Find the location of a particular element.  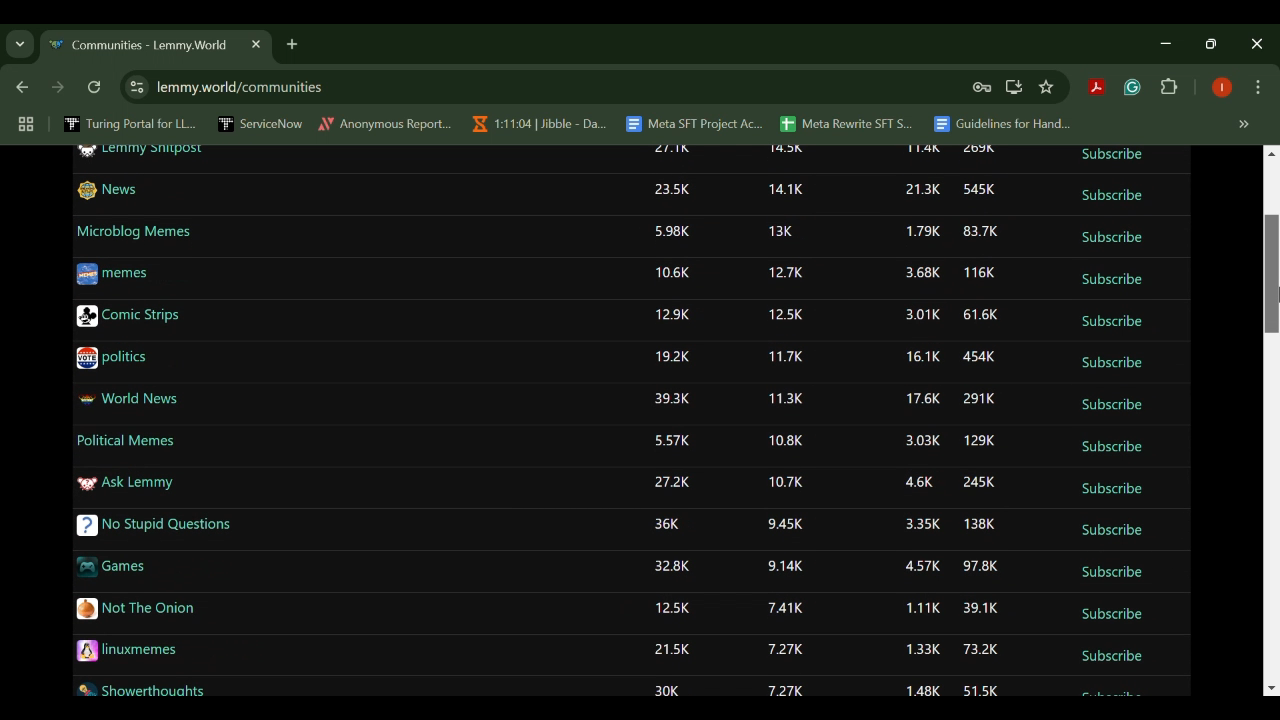

Close Window is located at coordinates (1258, 44).